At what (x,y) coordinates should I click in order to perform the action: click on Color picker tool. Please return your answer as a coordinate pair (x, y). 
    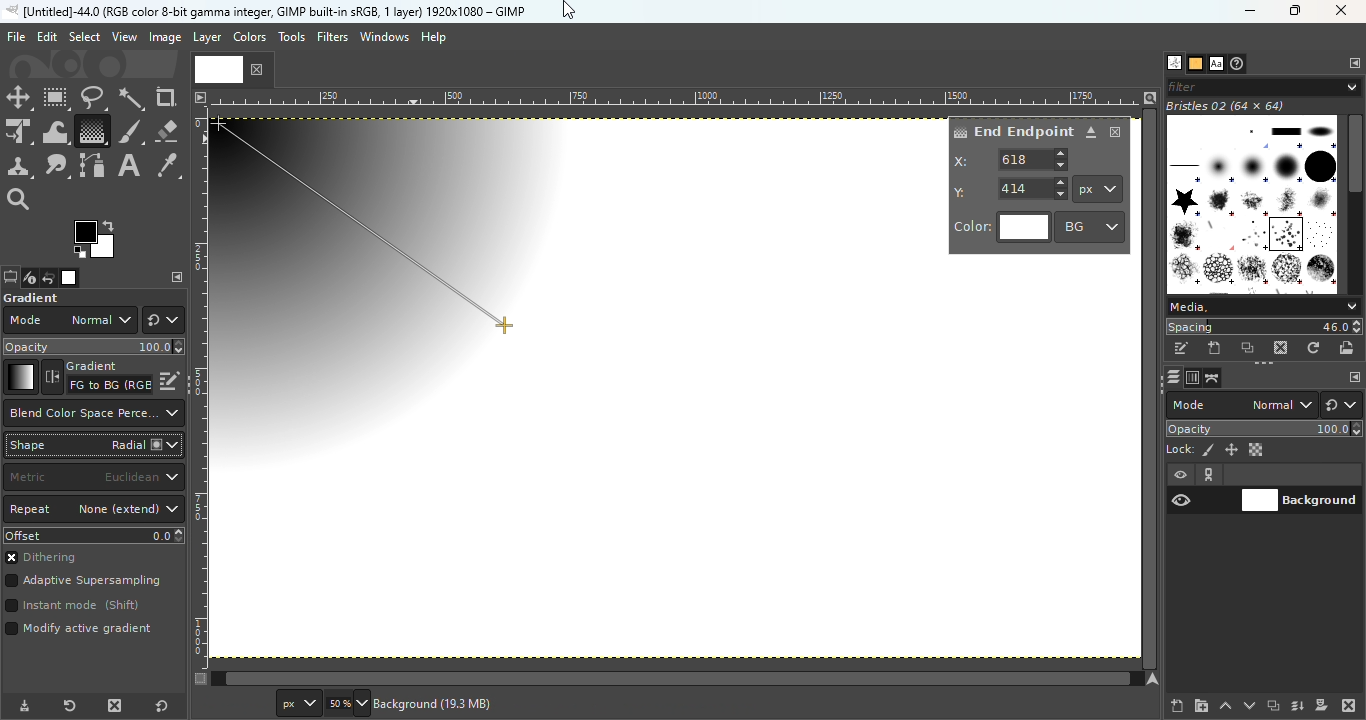
    Looking at the image, I should click on (168, 167).